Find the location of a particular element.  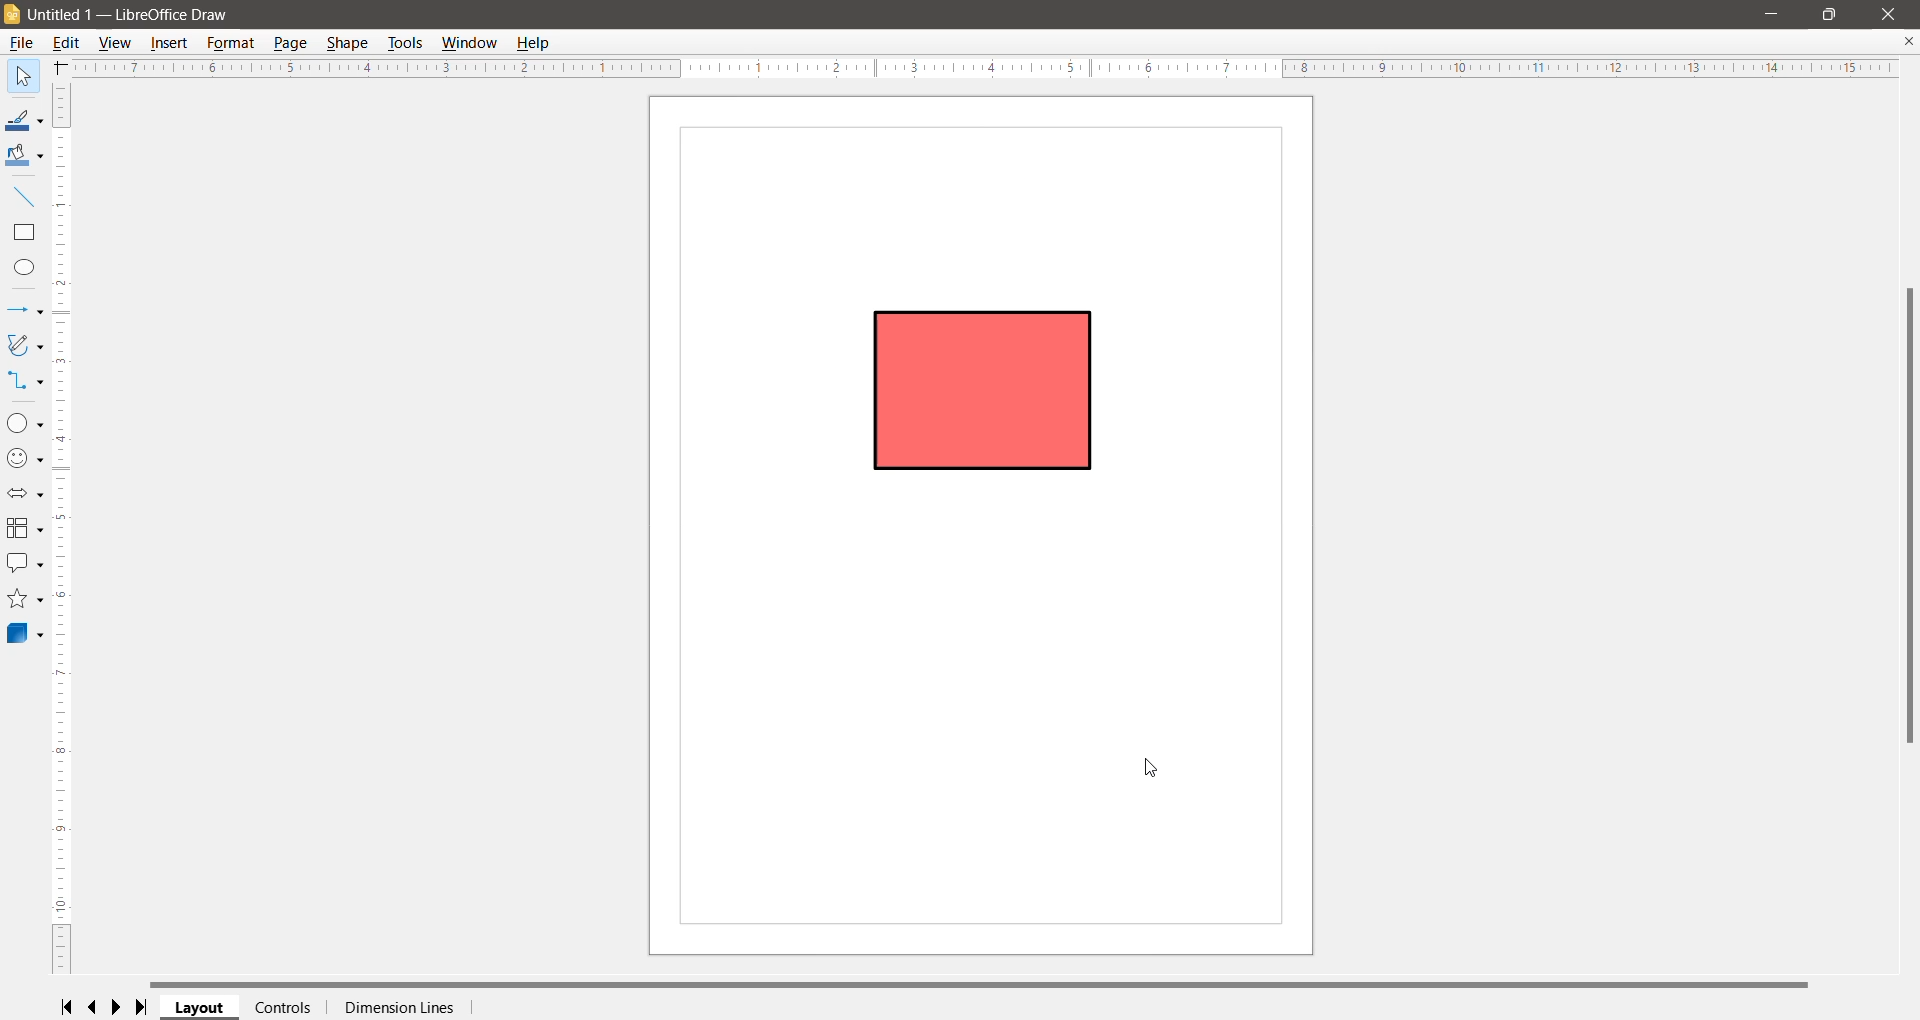

Symbol Shapes is located at coordinates (25, 460).